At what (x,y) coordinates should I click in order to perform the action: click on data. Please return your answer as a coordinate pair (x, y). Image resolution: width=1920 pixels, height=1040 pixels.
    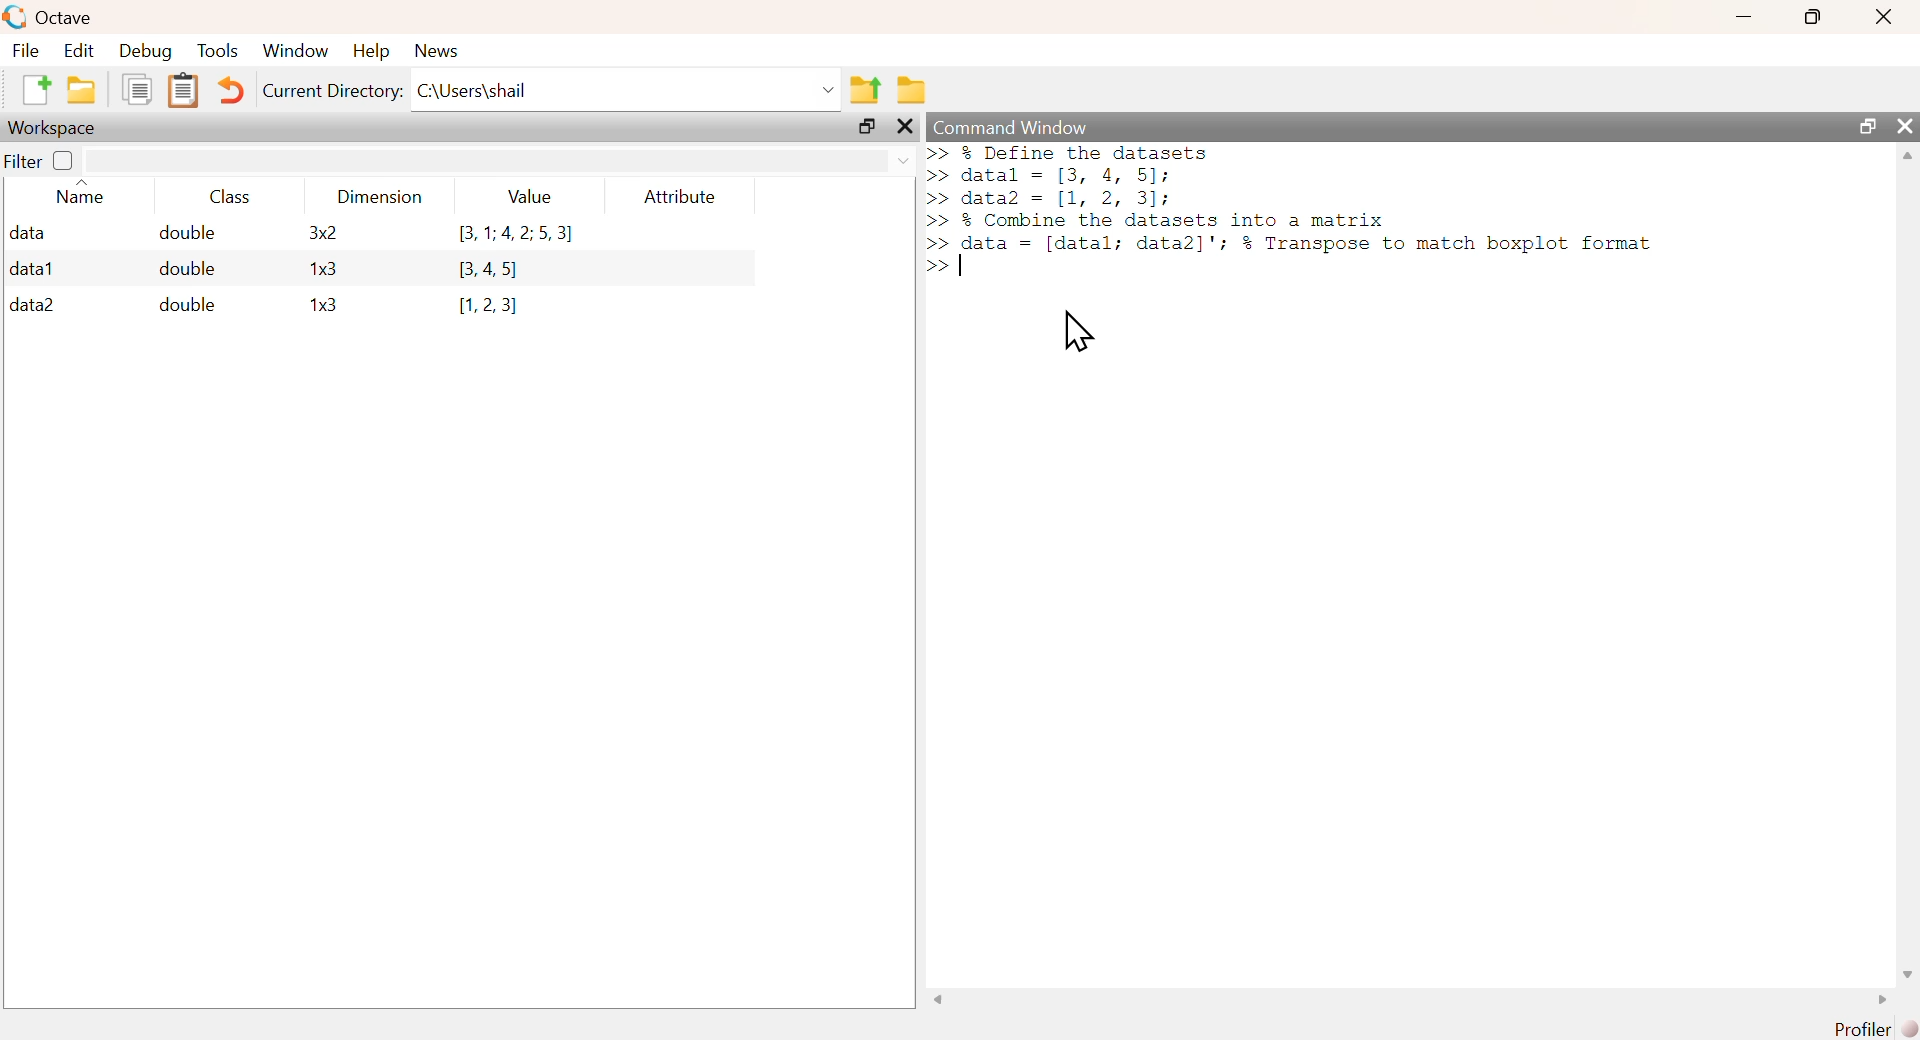
    Looking at the image, I should click on (30, 232).